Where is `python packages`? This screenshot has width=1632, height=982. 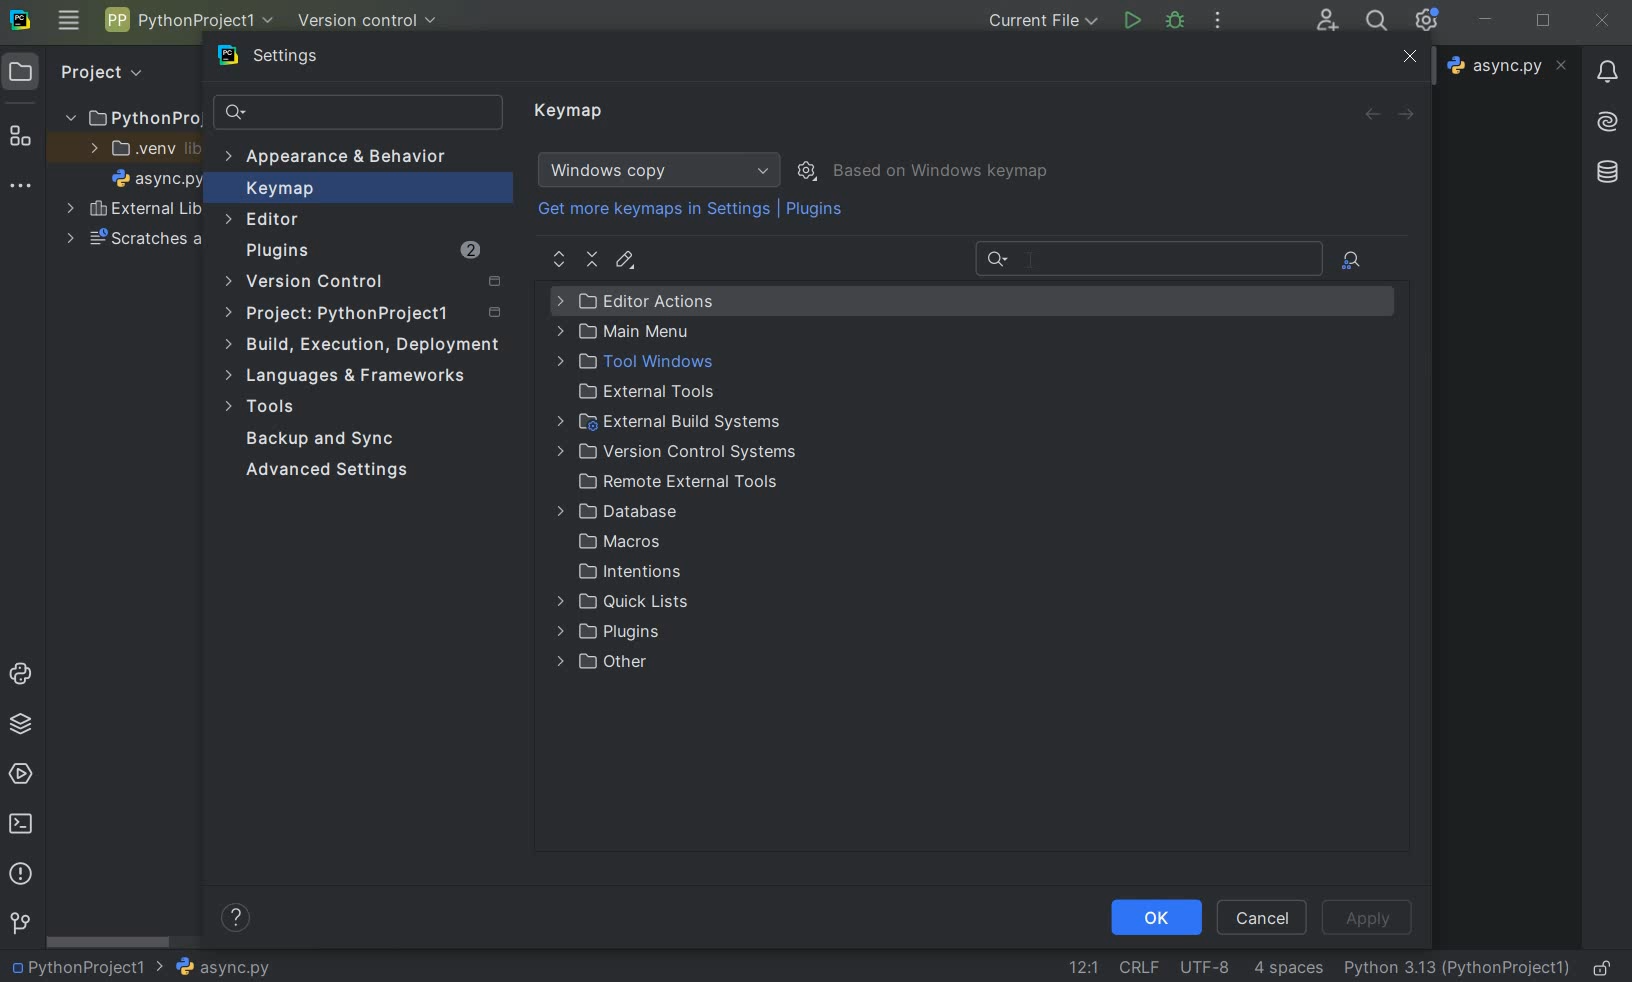
python packages is located at coordinates (24, 724).